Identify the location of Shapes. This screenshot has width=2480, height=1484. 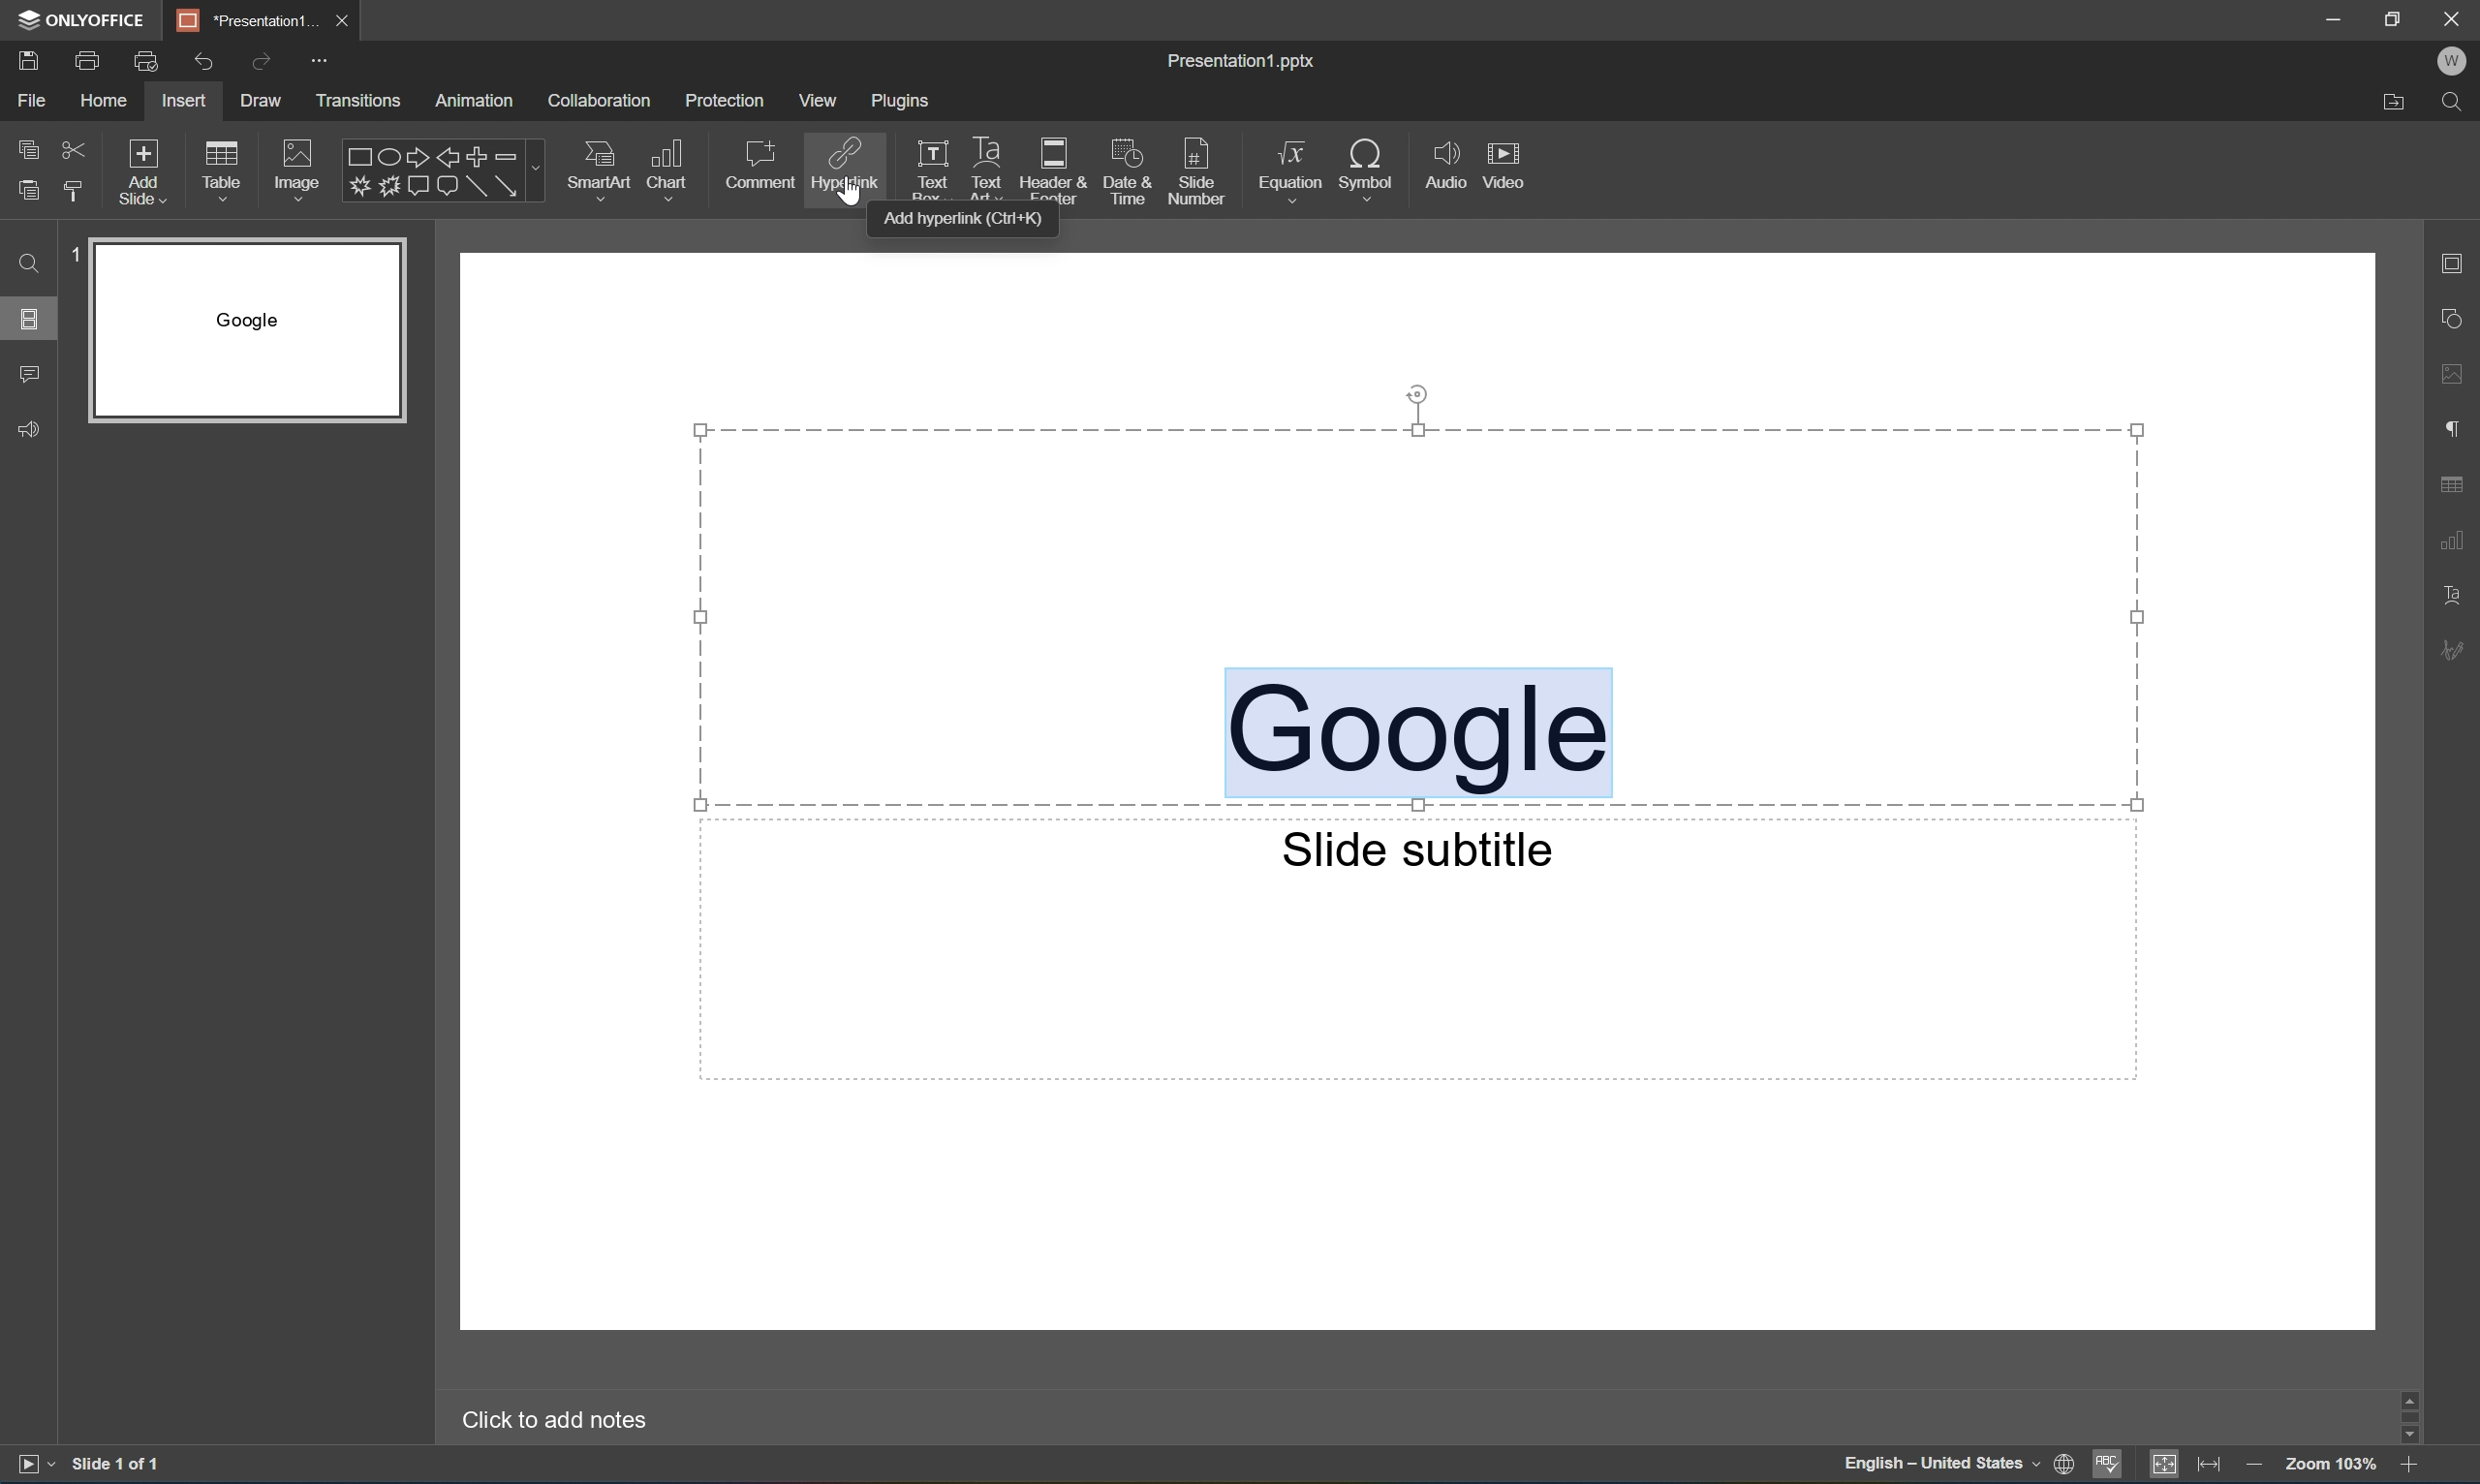
(430, 172).